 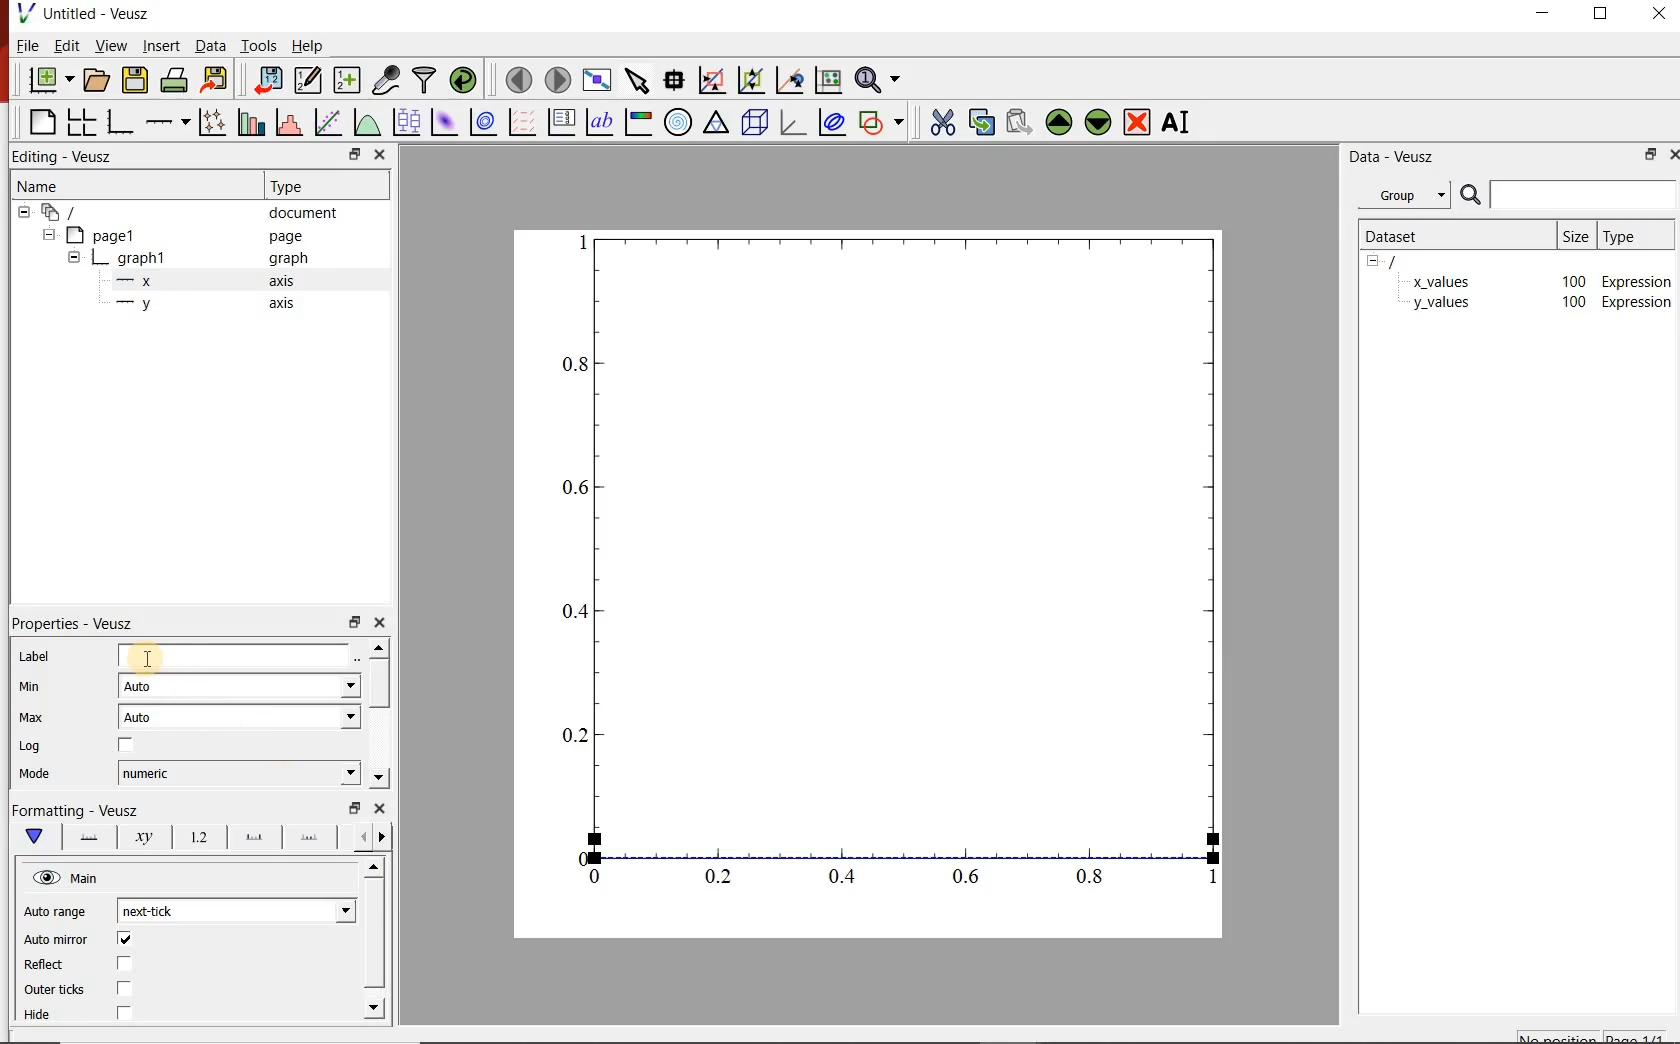 I want to click on fit a function to a data, so click(x=328, y=121).